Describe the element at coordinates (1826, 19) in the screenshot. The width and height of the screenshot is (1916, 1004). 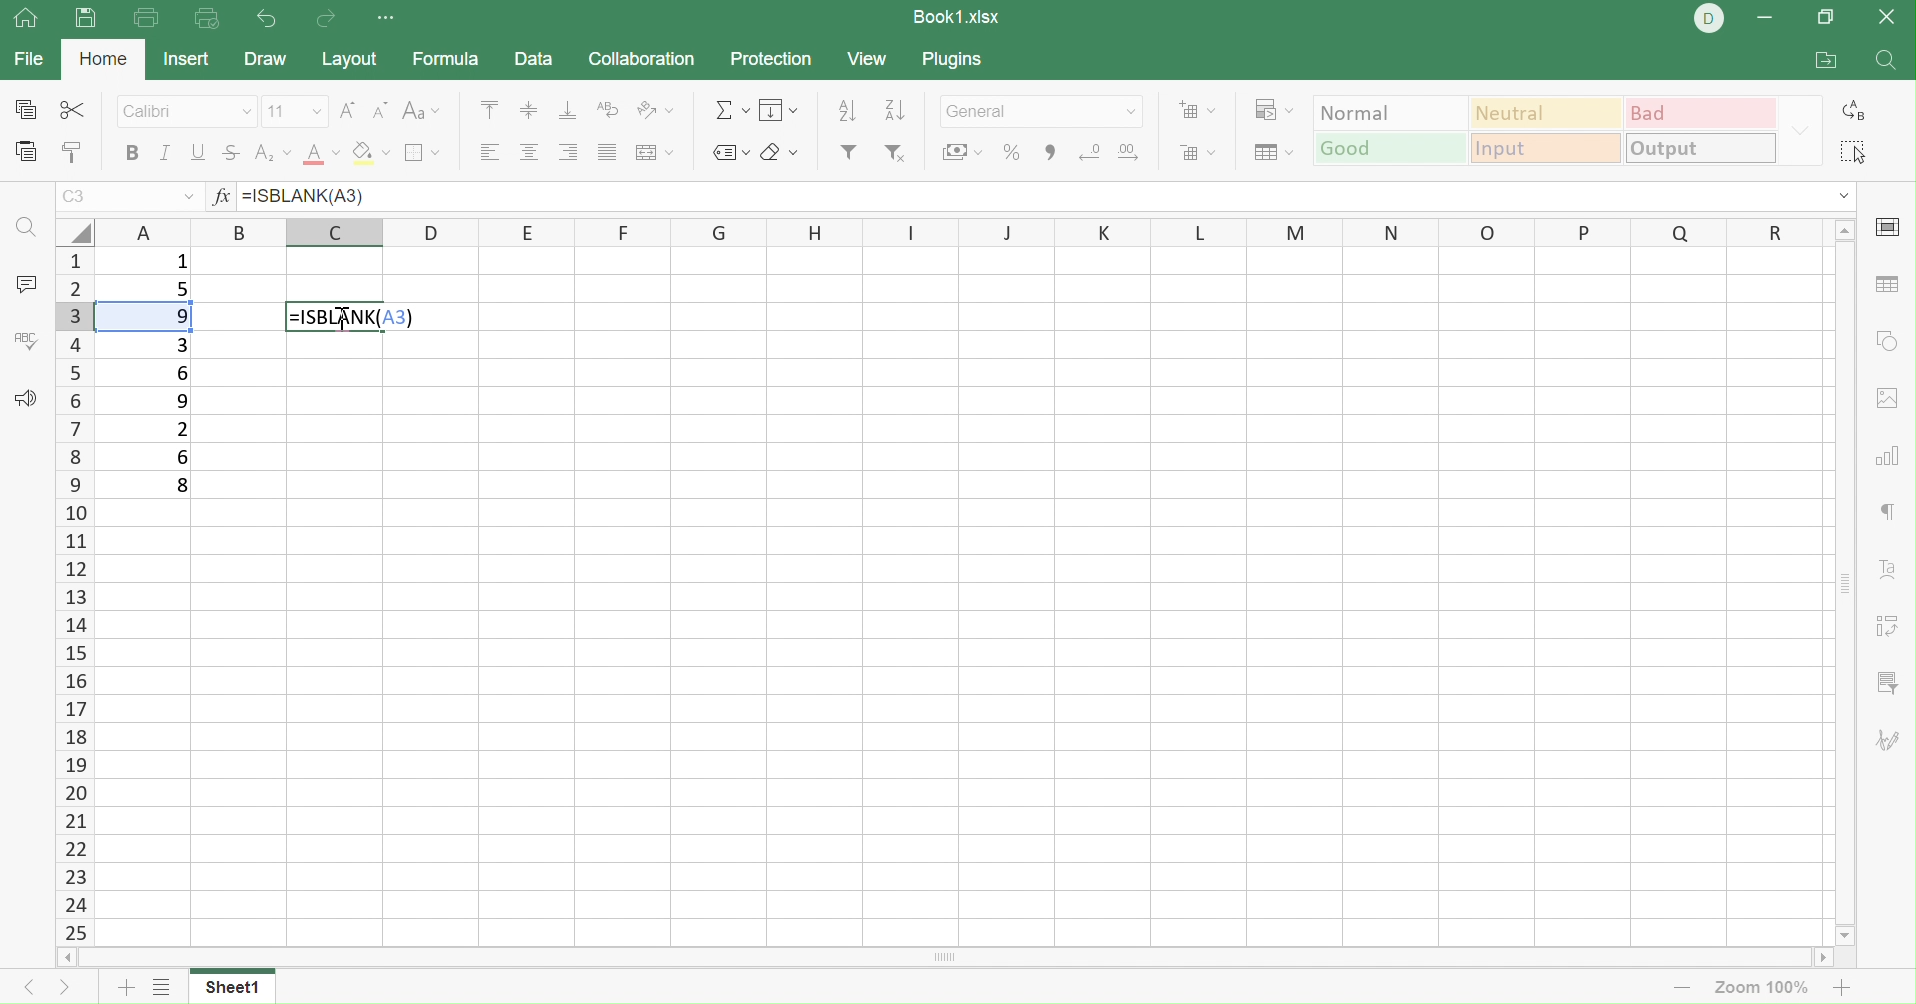
I see `Restore down` at that location.